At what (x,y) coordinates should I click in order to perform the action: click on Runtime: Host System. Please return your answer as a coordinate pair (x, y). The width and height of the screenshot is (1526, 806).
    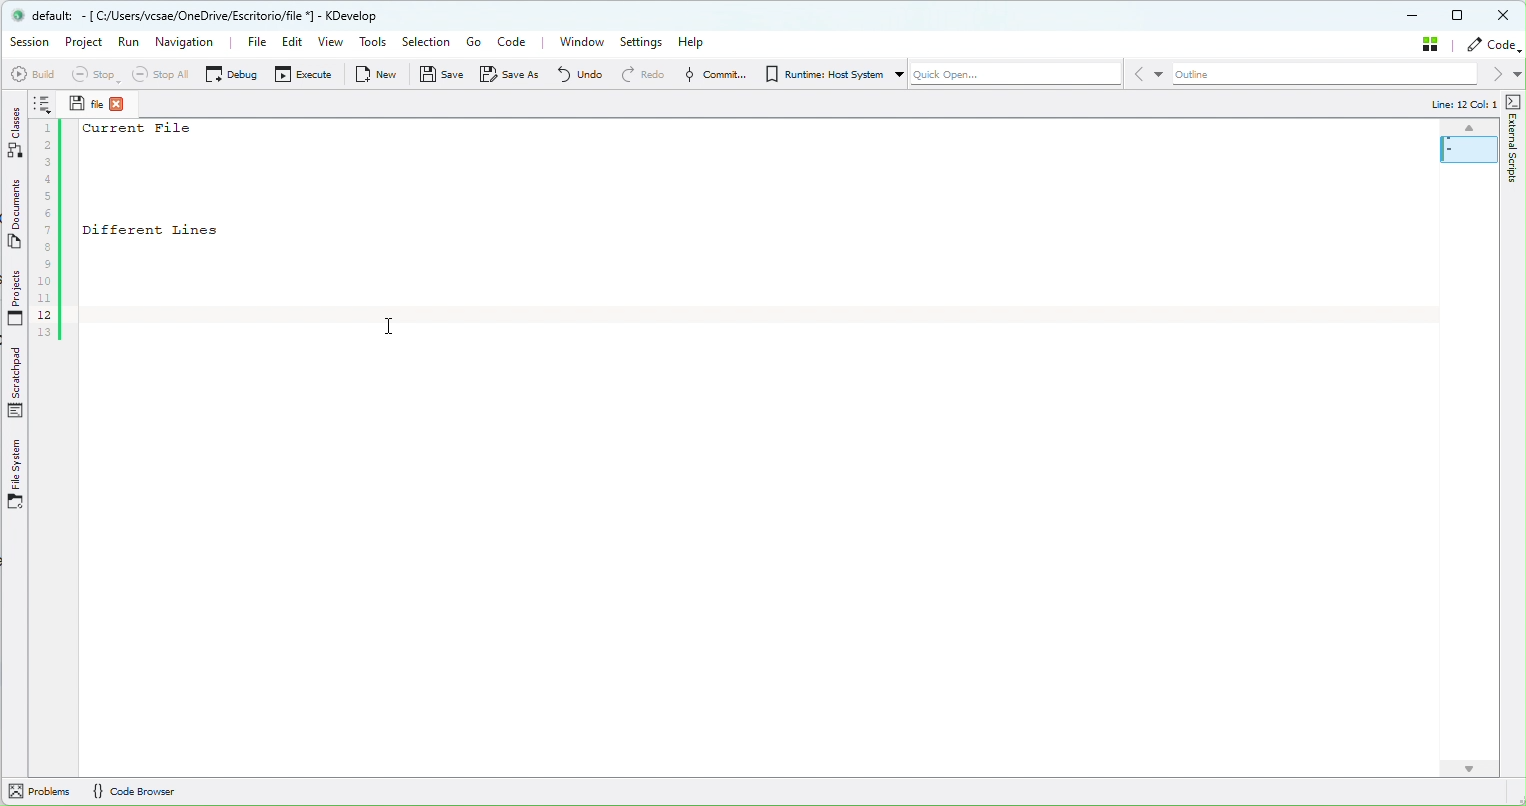
    Looking at the image, I should click on (827, 73).